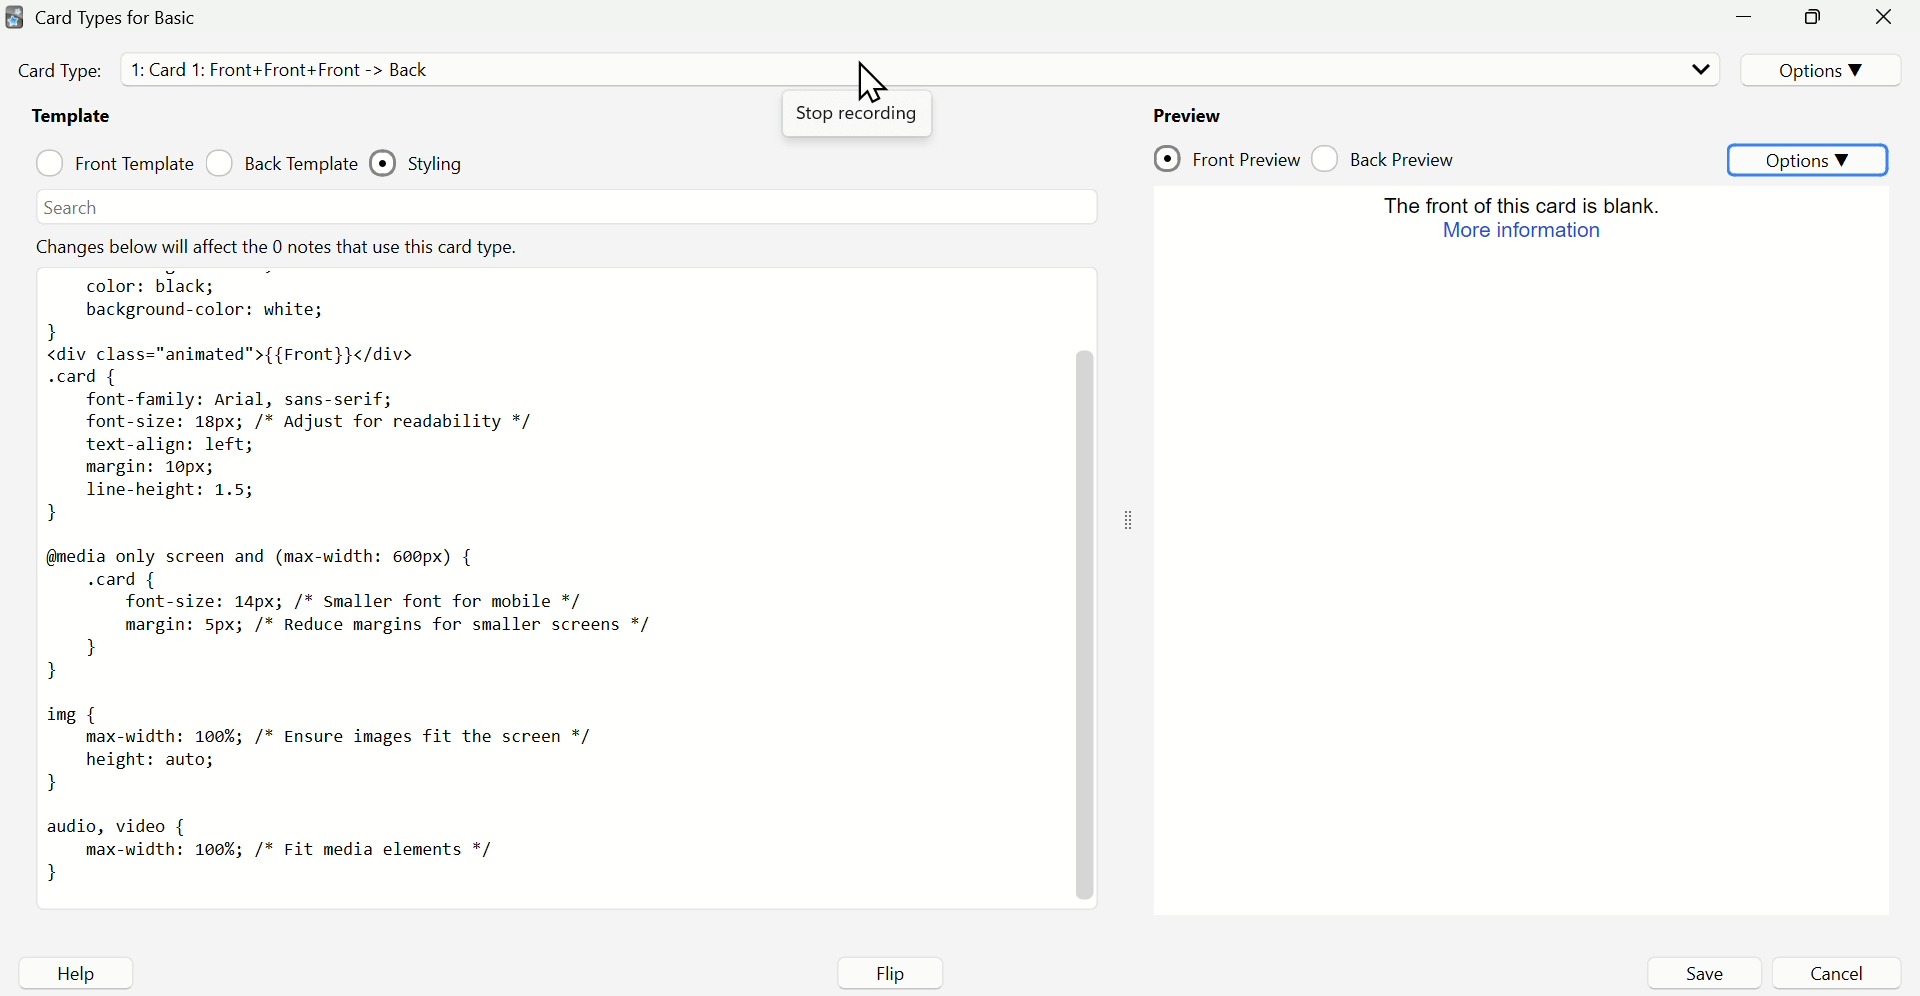 This screenshot has height=996, width=1920. Describe the element at coordinates (258, 71) in the screenshot. I see `Card Type` at that location.